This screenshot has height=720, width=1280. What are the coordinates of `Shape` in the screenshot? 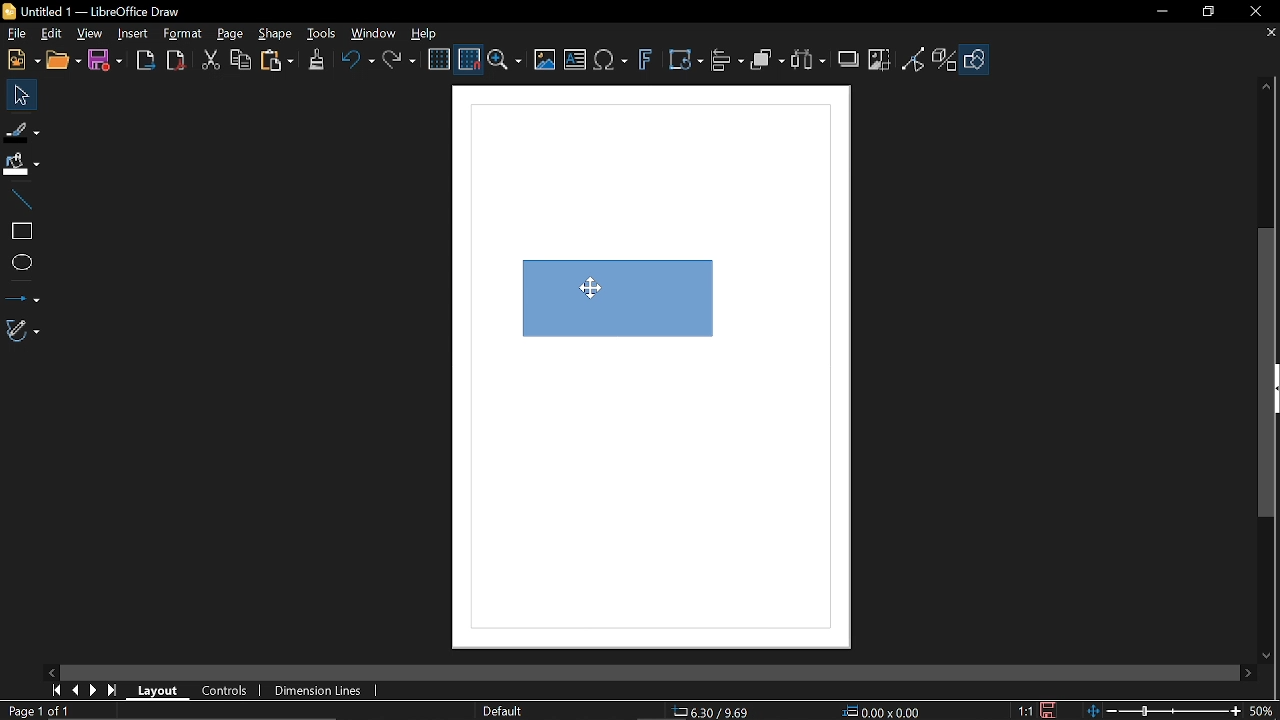 It's located at (278, 35).